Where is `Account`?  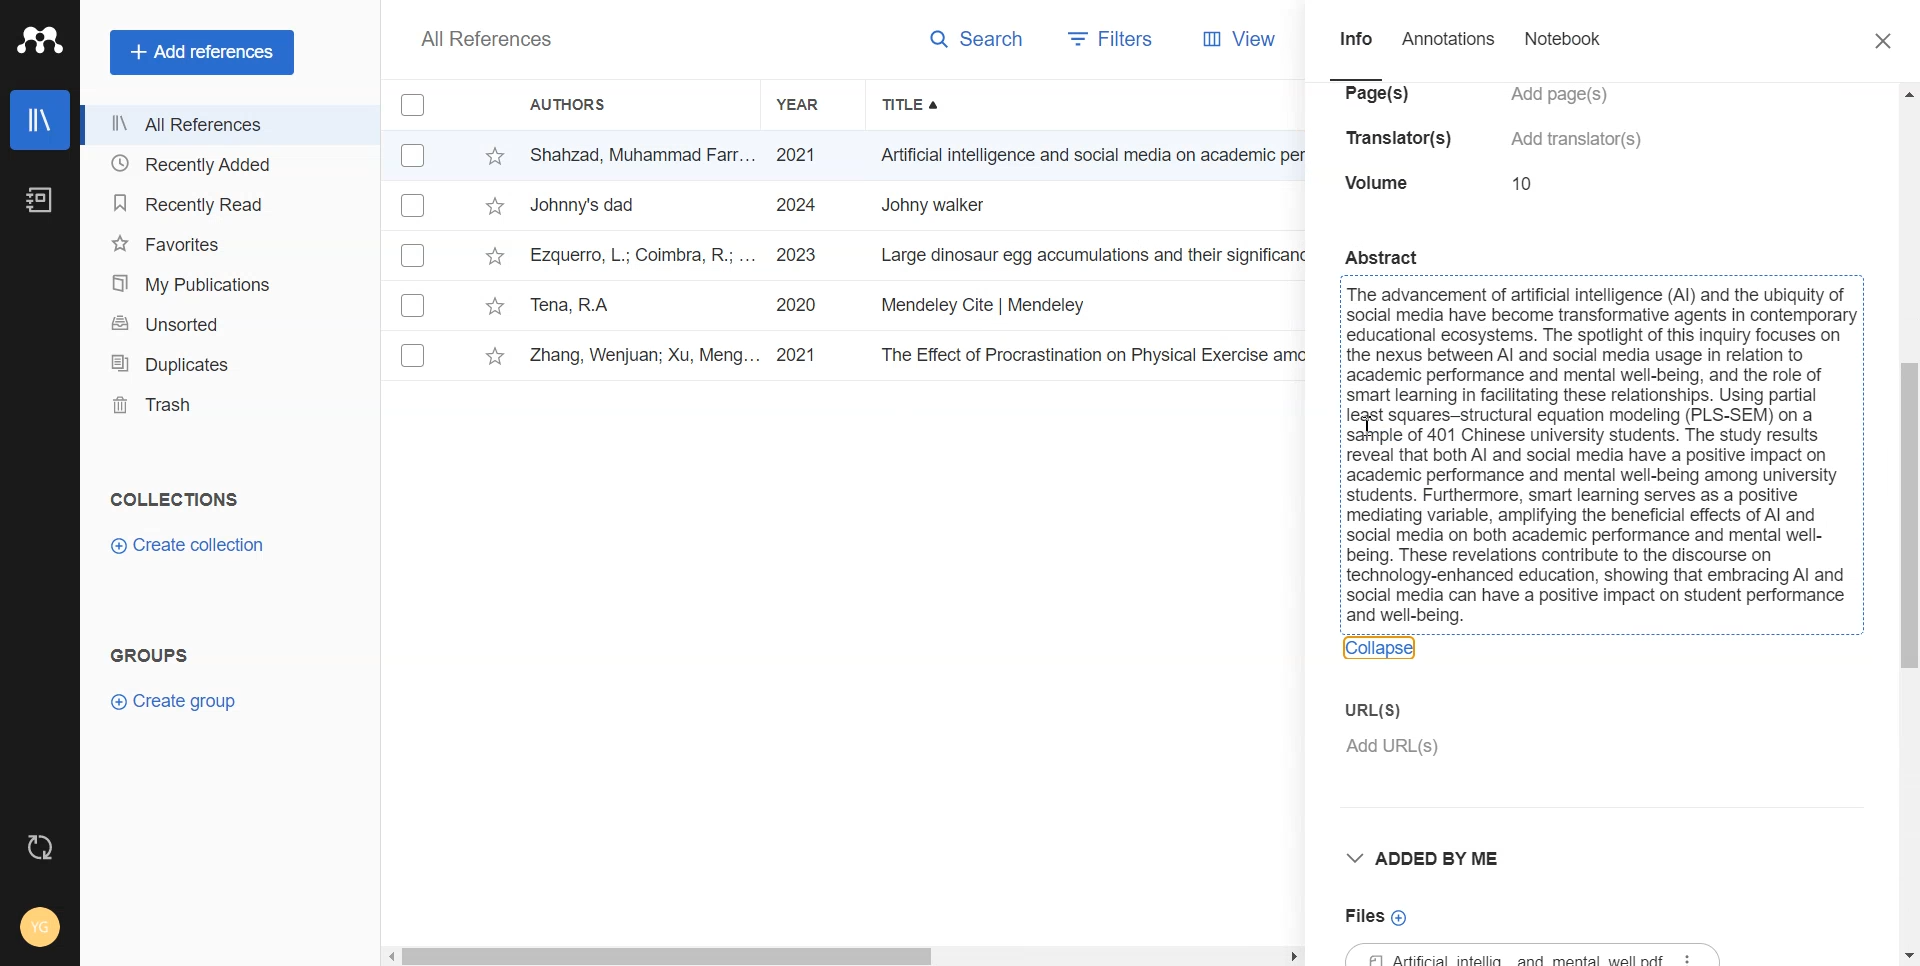
Account is located at coordinates (39, 926).